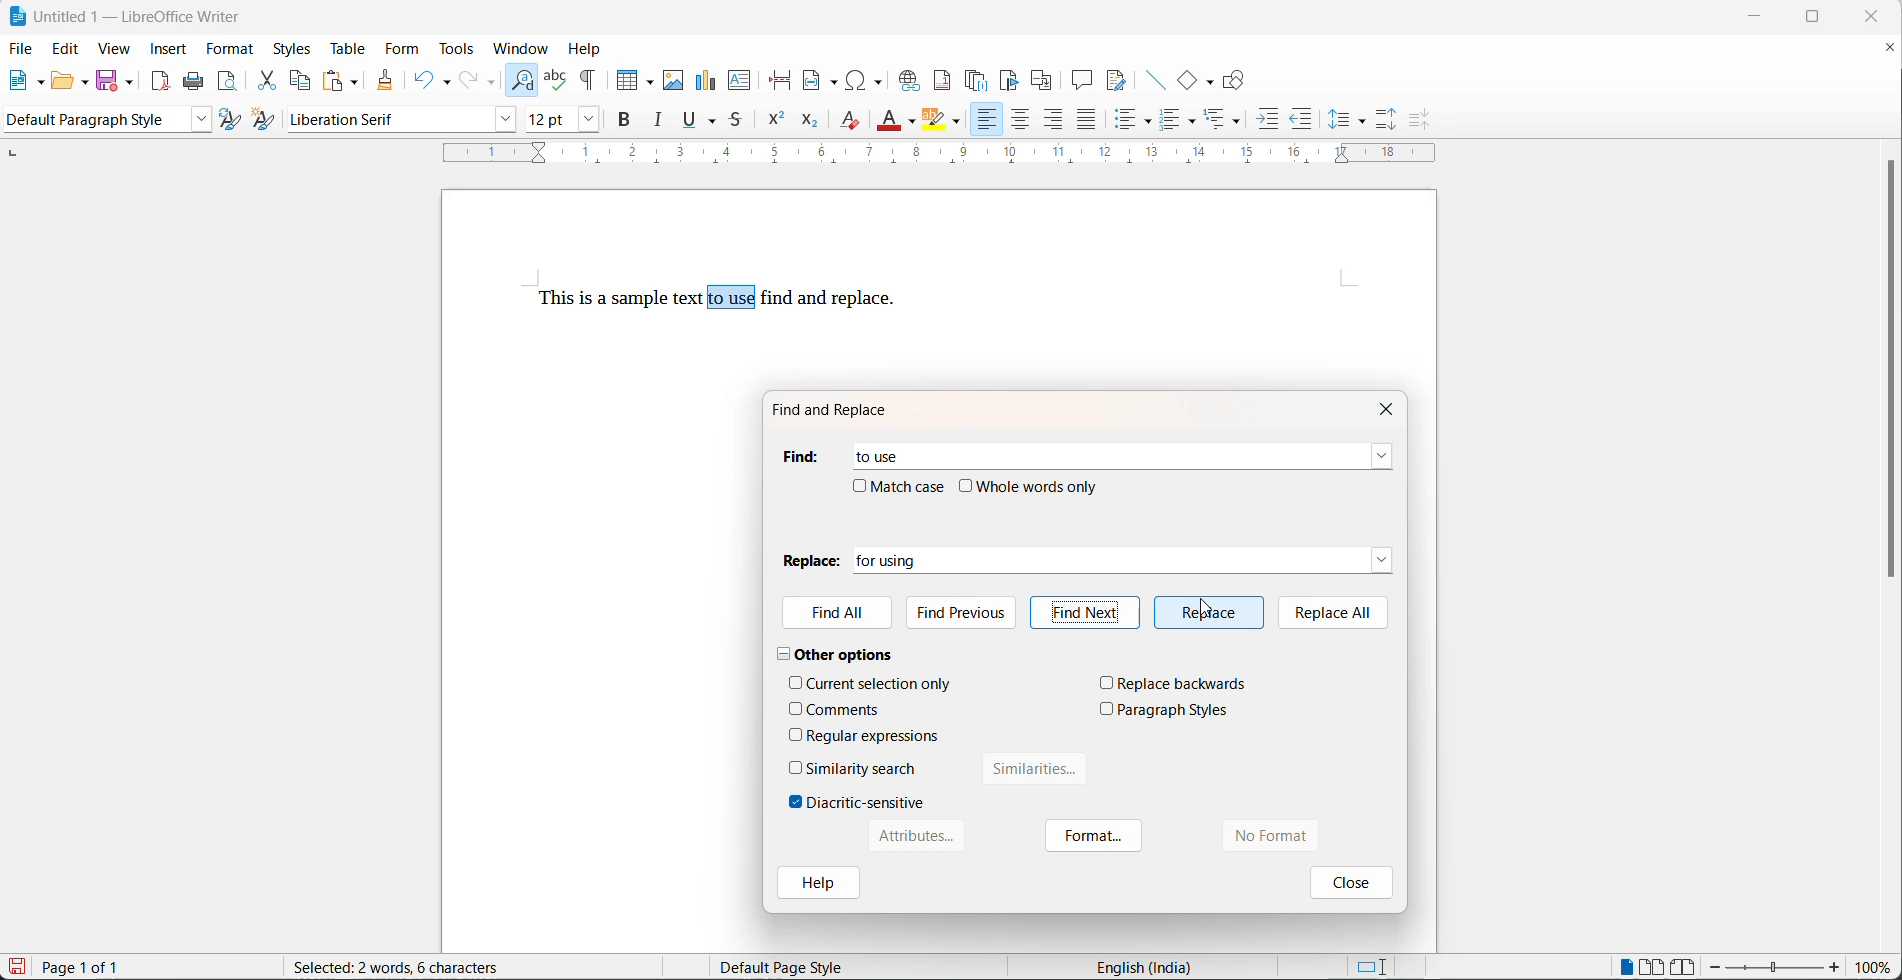 Image resolution: width=1902 pixels, height=980 pixels. I want to click on checkbox, so click(796, 681).